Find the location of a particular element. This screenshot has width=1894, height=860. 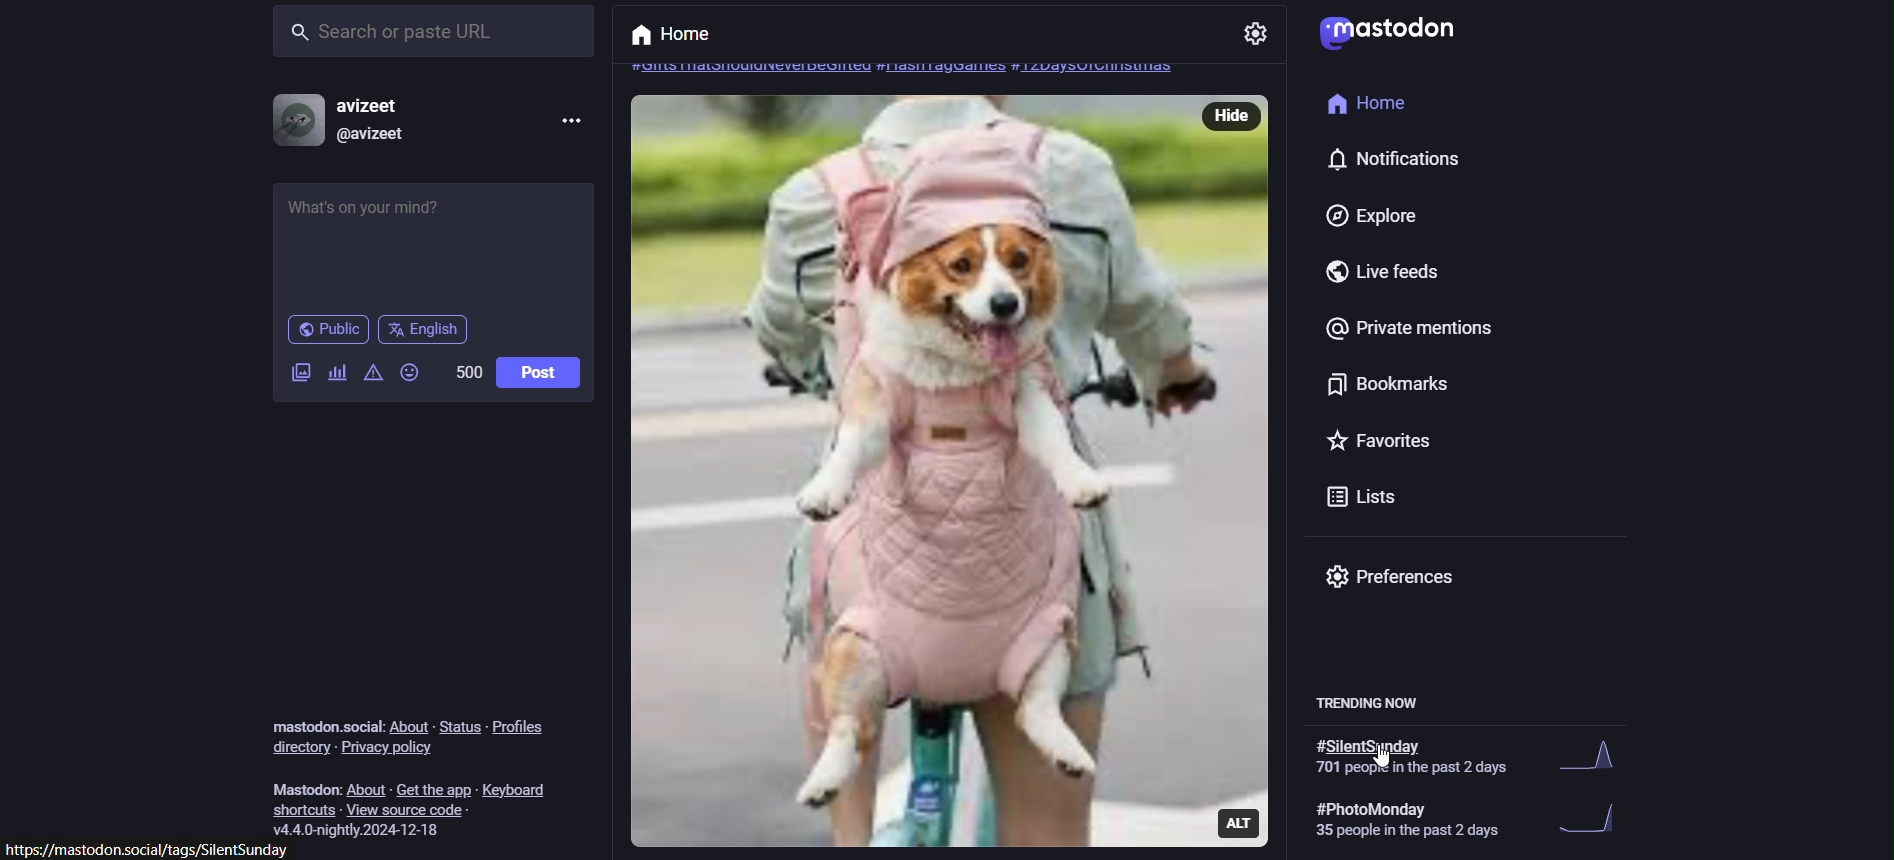

profile picture is located at coordinates (298, 120).